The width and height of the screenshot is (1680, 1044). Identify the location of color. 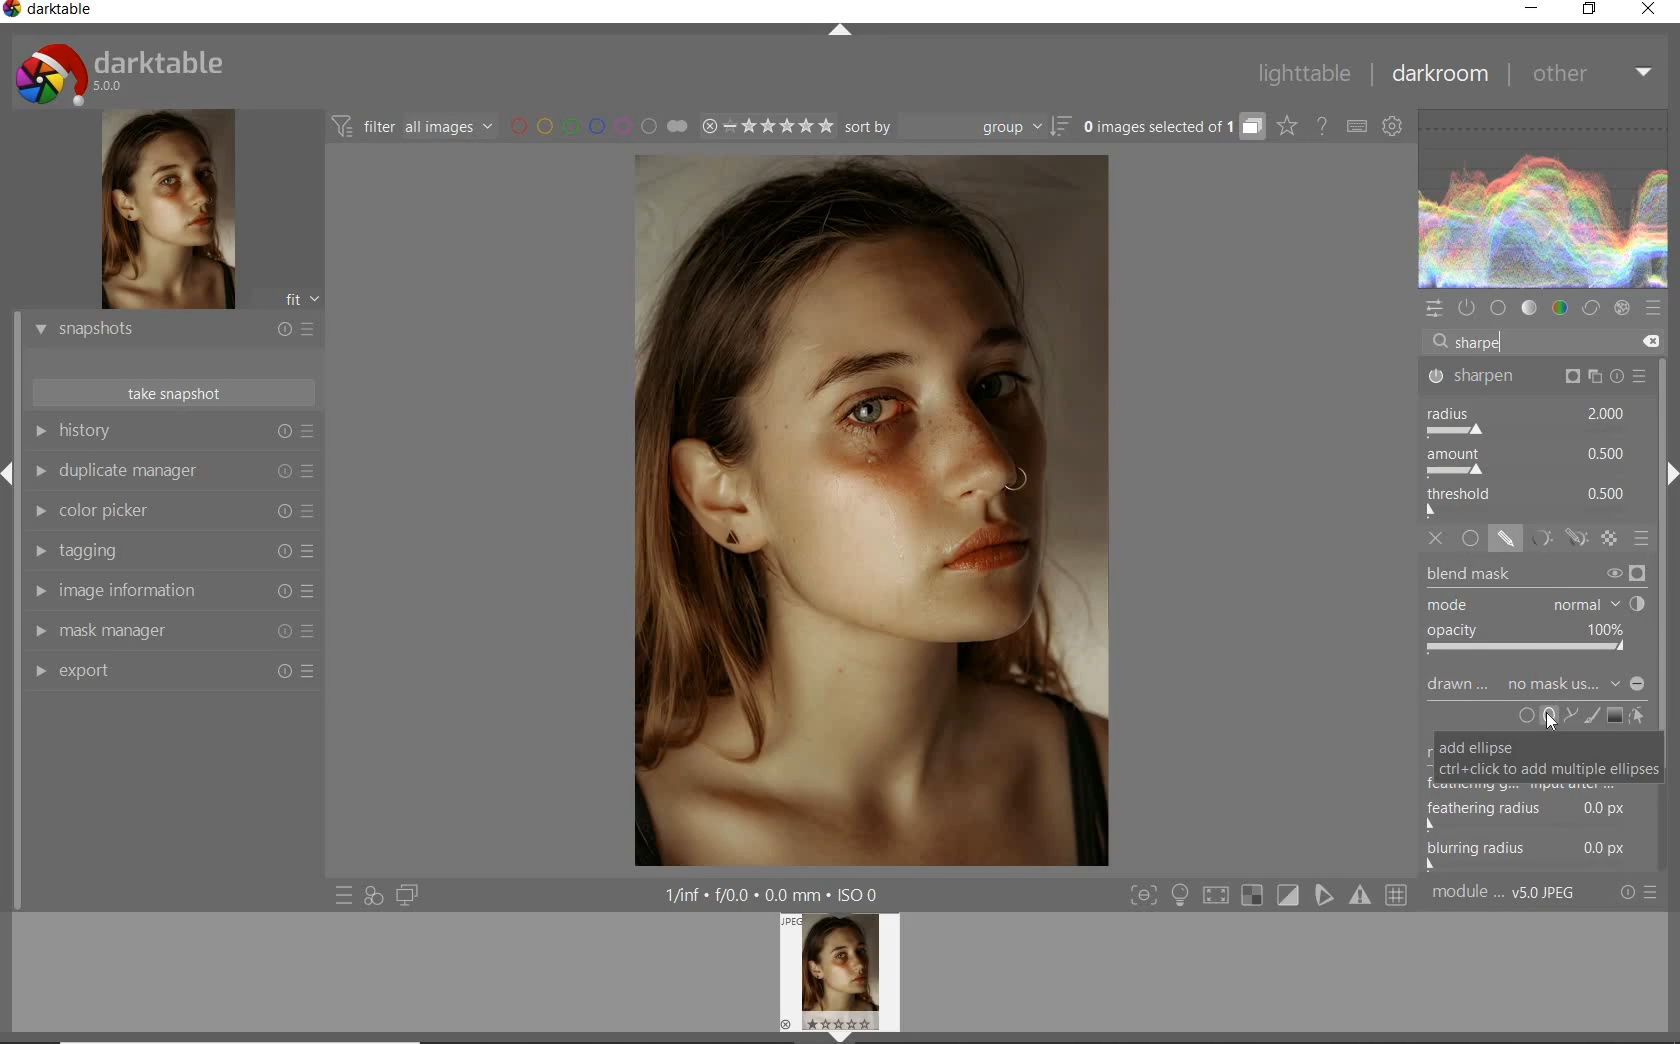
(1561, 310).